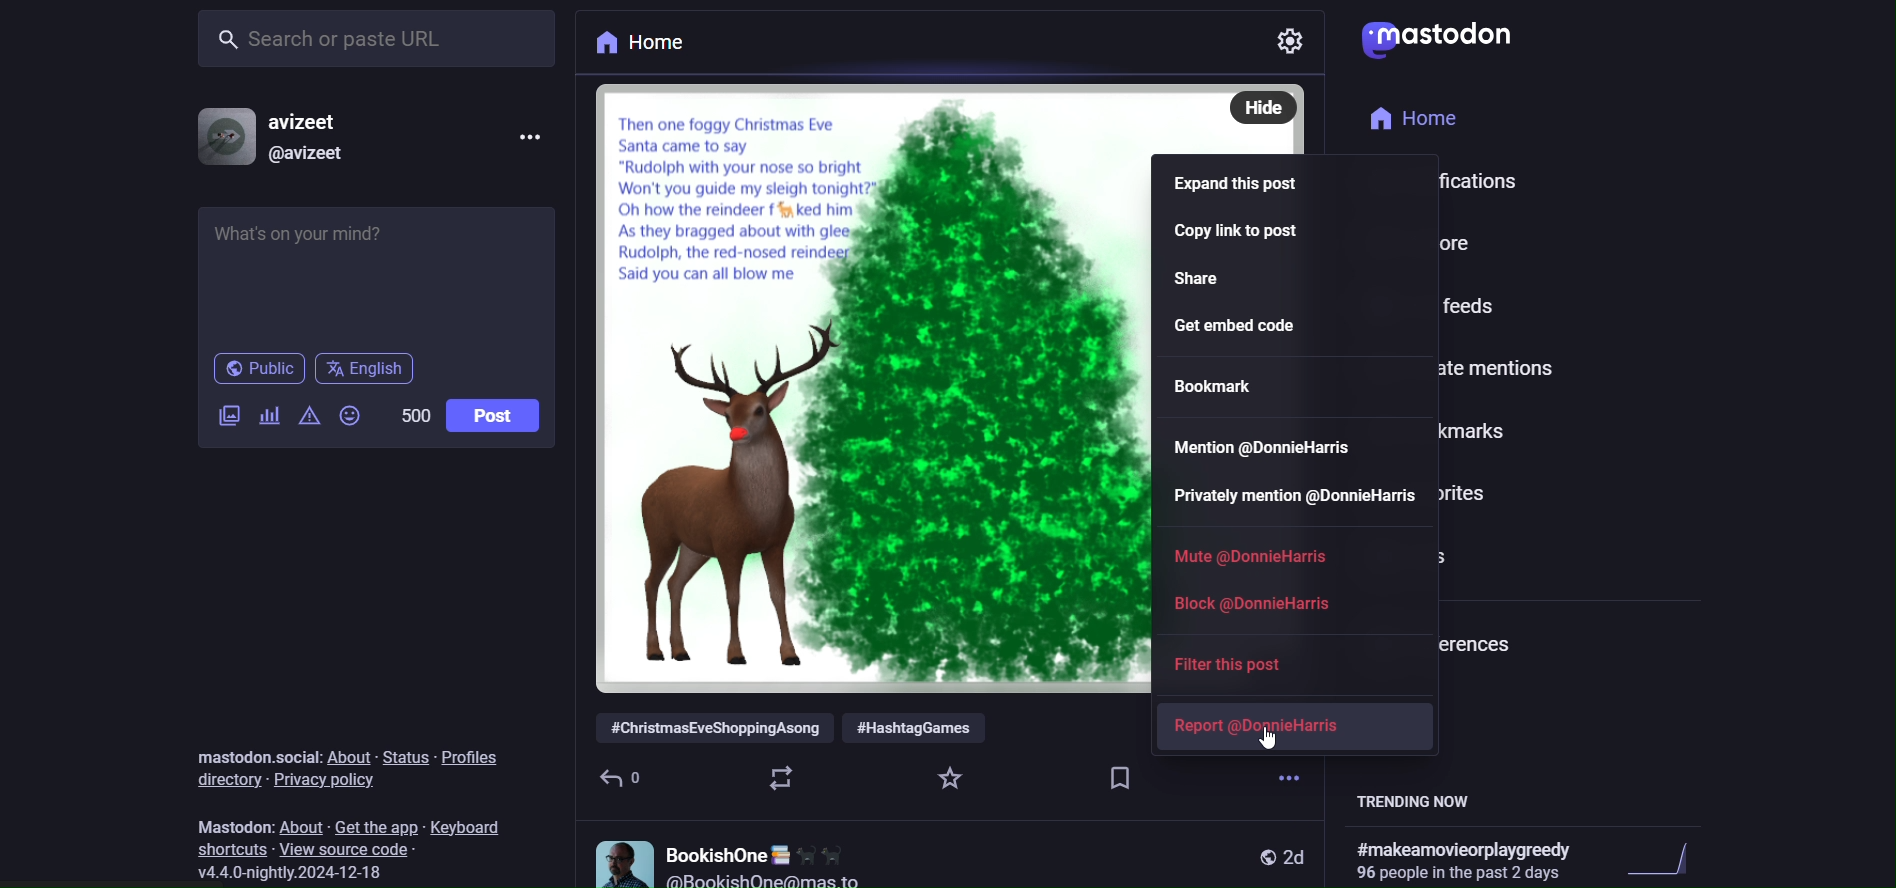 The height and width of the screenshot is (888, 1896). What do you see at coordinates (353, 849) in the screenshot?
I see `view source code` at bounding box center [353, 849].